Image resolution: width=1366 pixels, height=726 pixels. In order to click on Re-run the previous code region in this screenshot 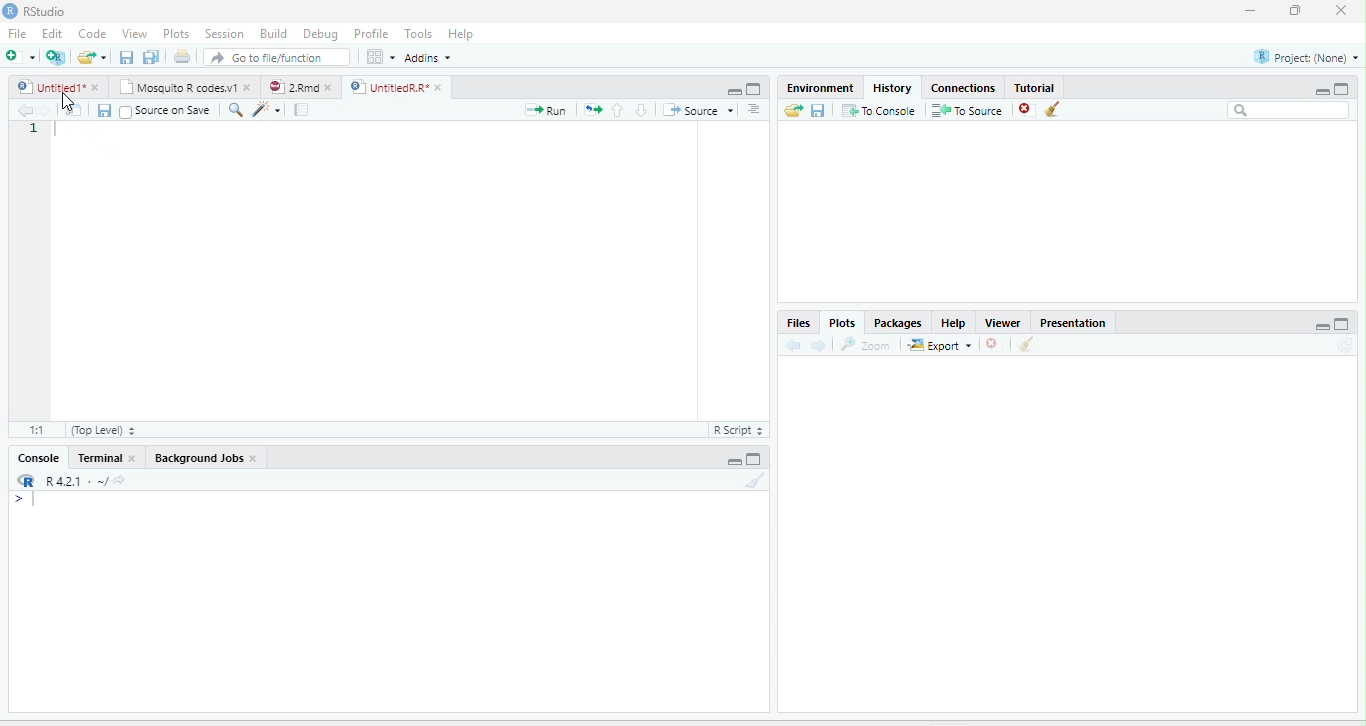, I will do `click(592, 110)`.